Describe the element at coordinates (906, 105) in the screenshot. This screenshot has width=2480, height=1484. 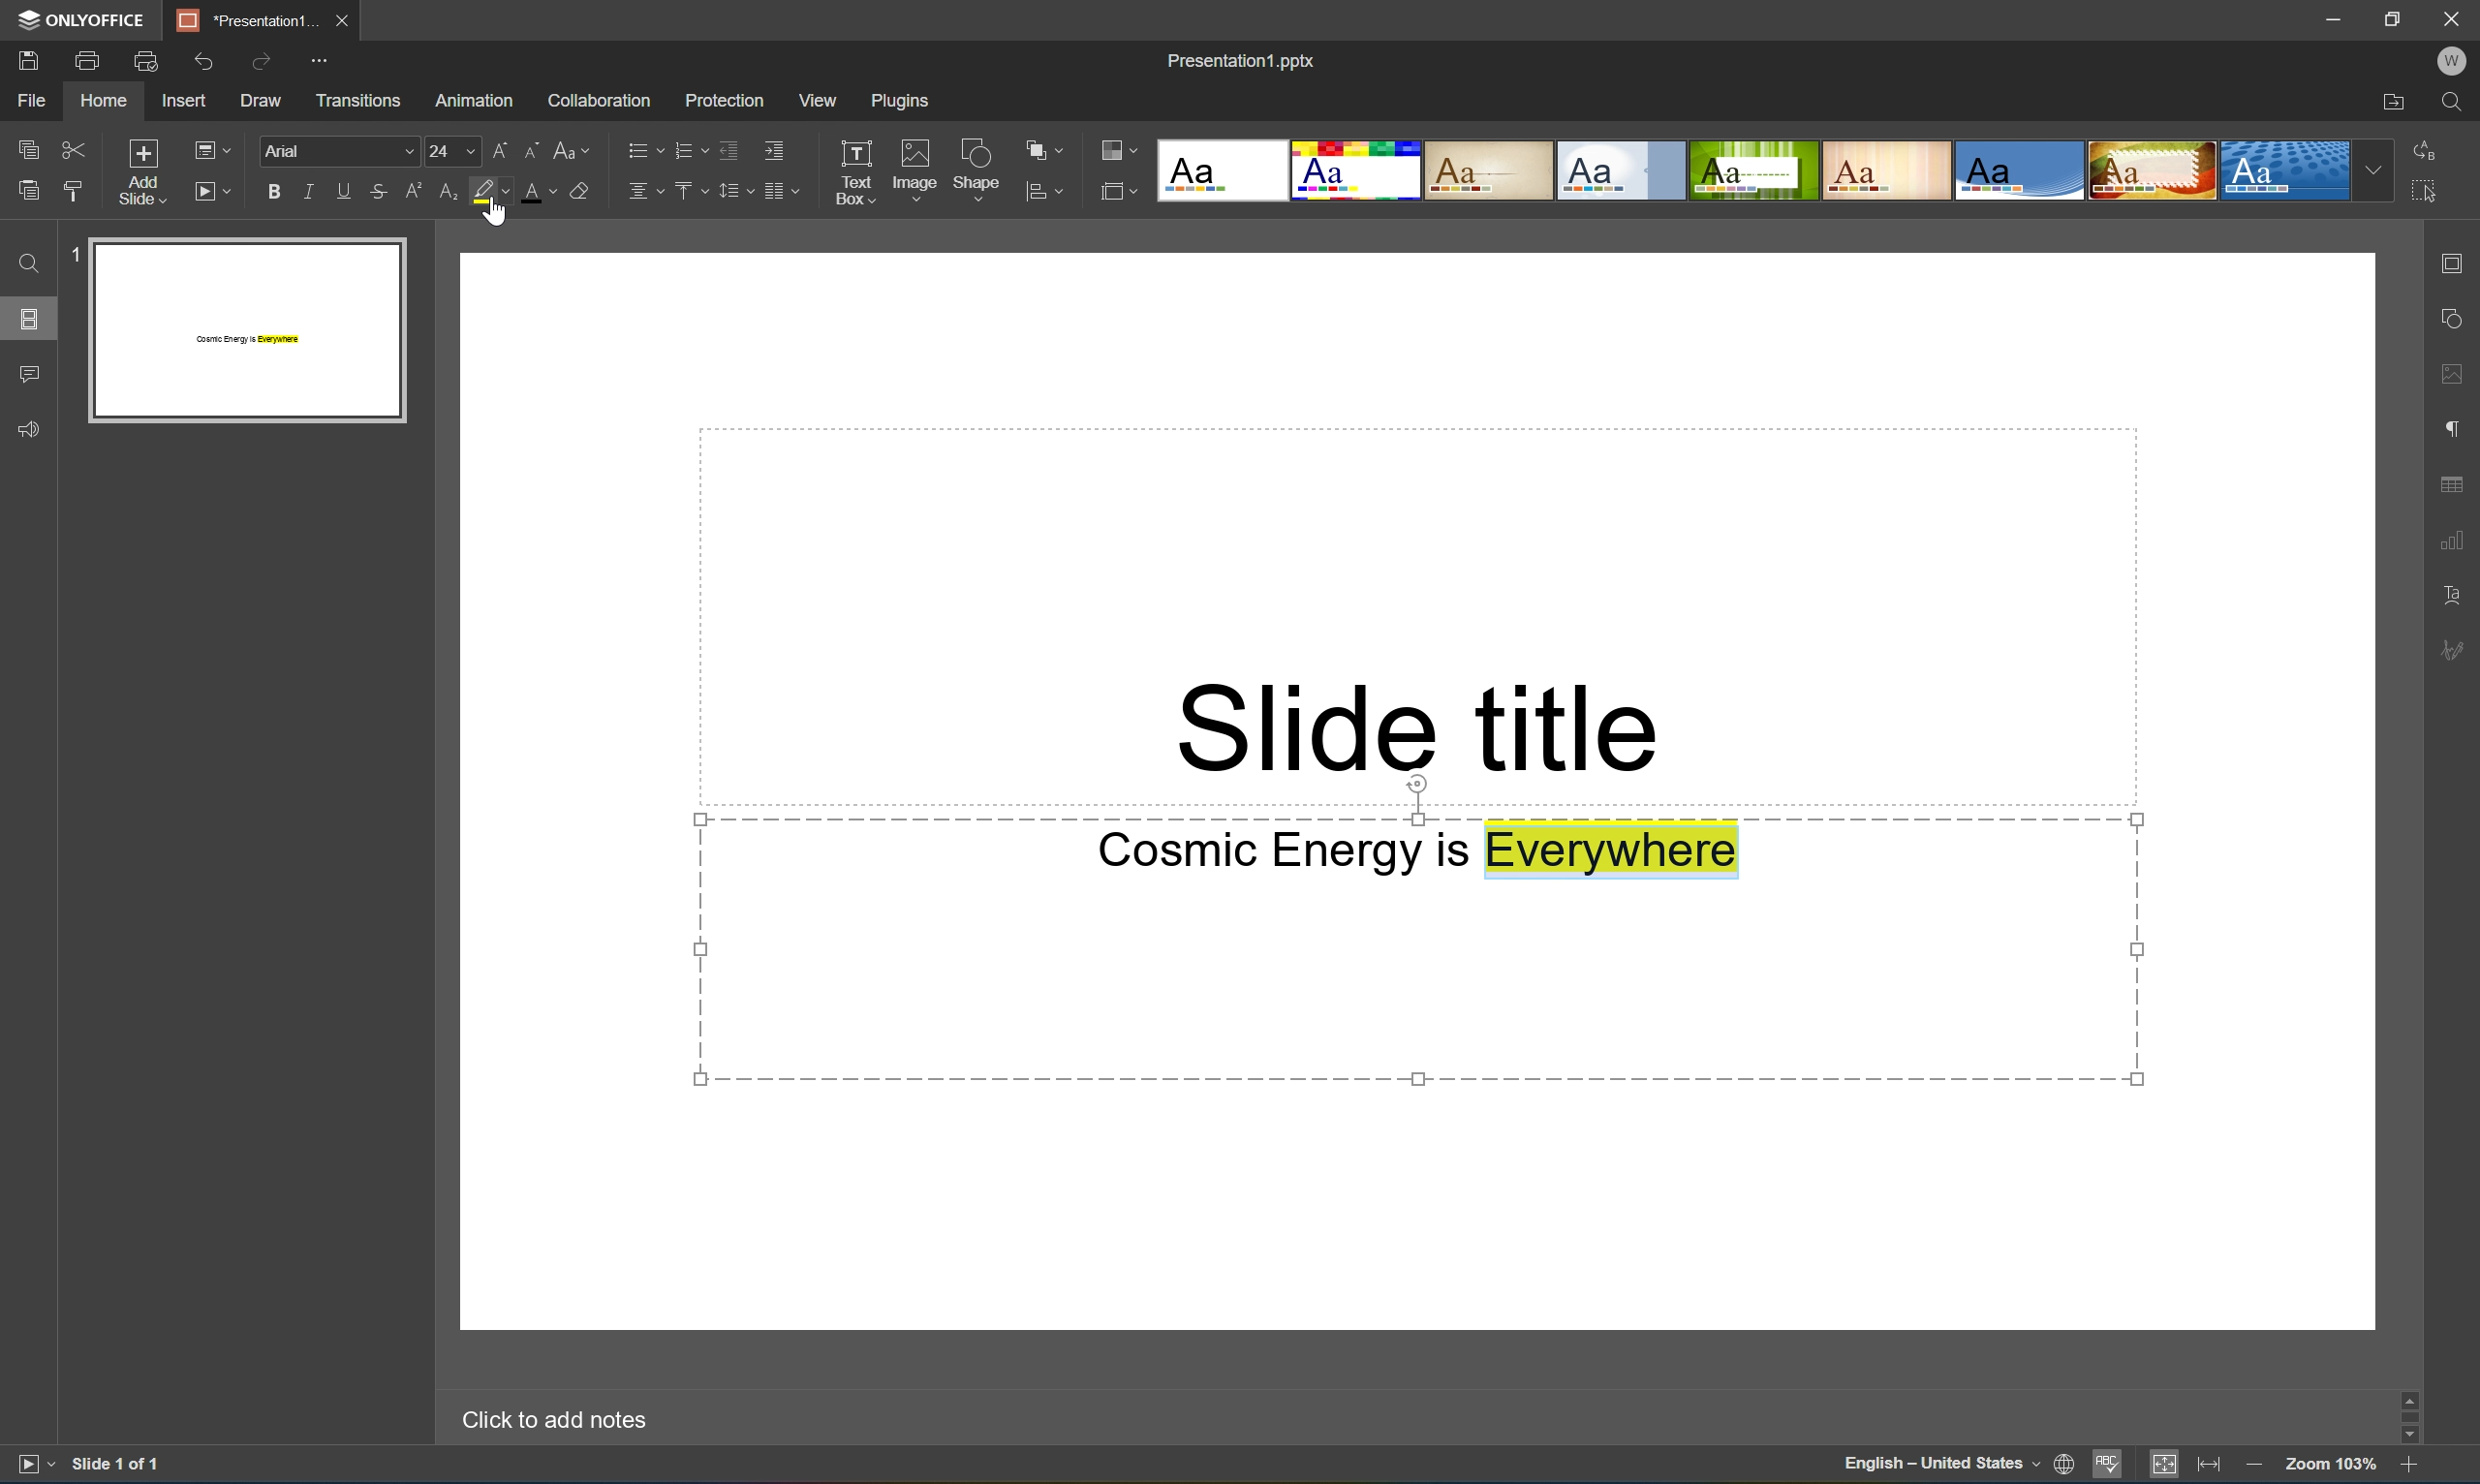
I see `Plugins` at that location.